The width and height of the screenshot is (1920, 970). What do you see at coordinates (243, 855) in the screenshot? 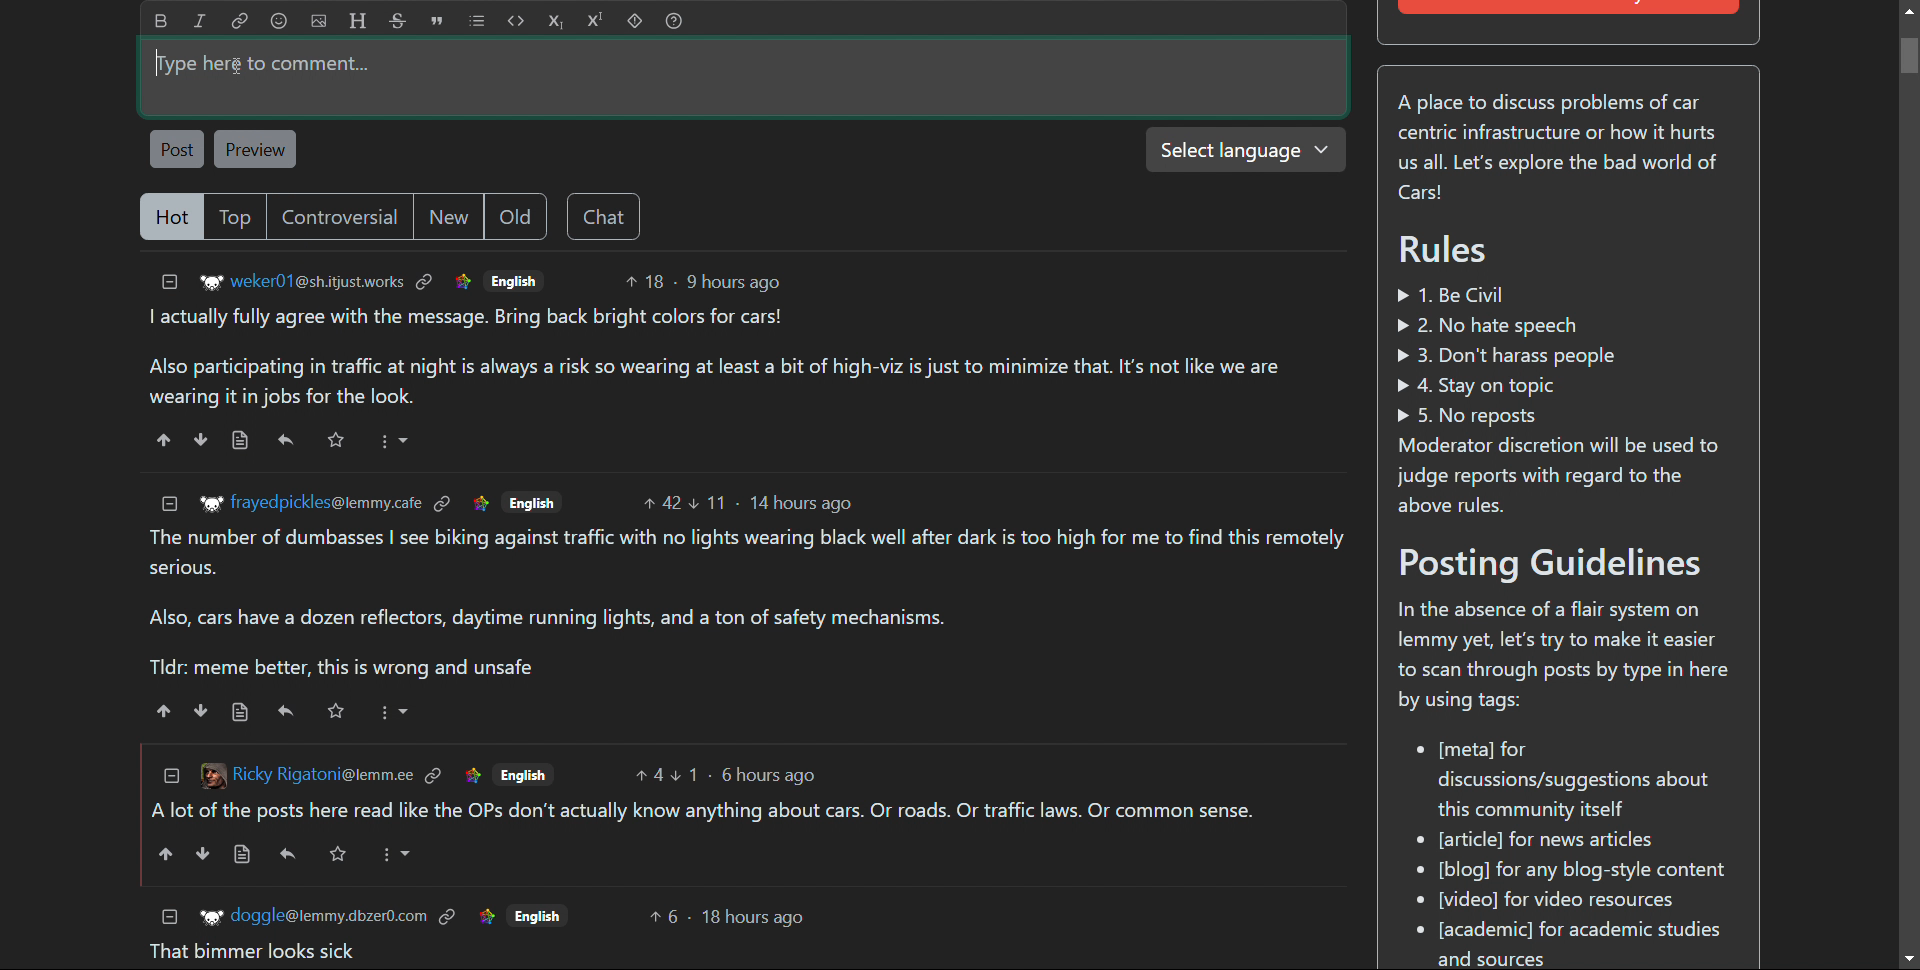
I see `view source` at bounding box center [243, 855].